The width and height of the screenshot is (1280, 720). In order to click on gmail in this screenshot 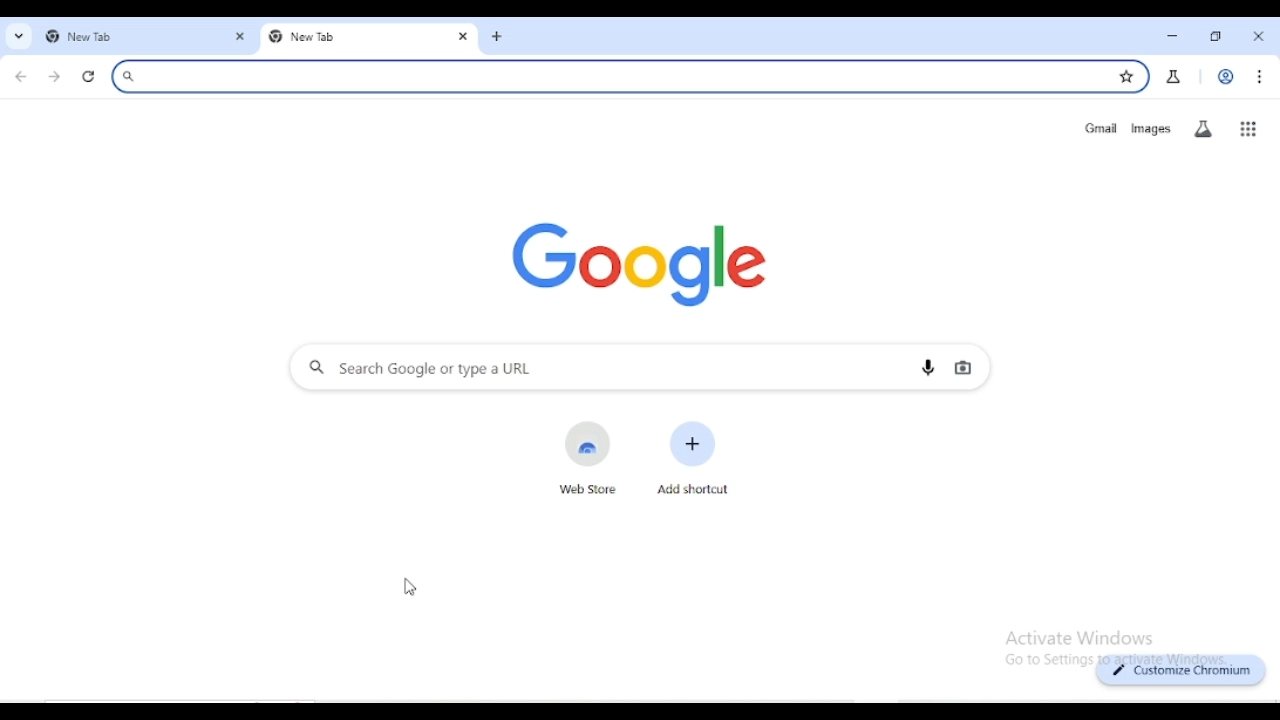, I will do `click(1100, 128)`.